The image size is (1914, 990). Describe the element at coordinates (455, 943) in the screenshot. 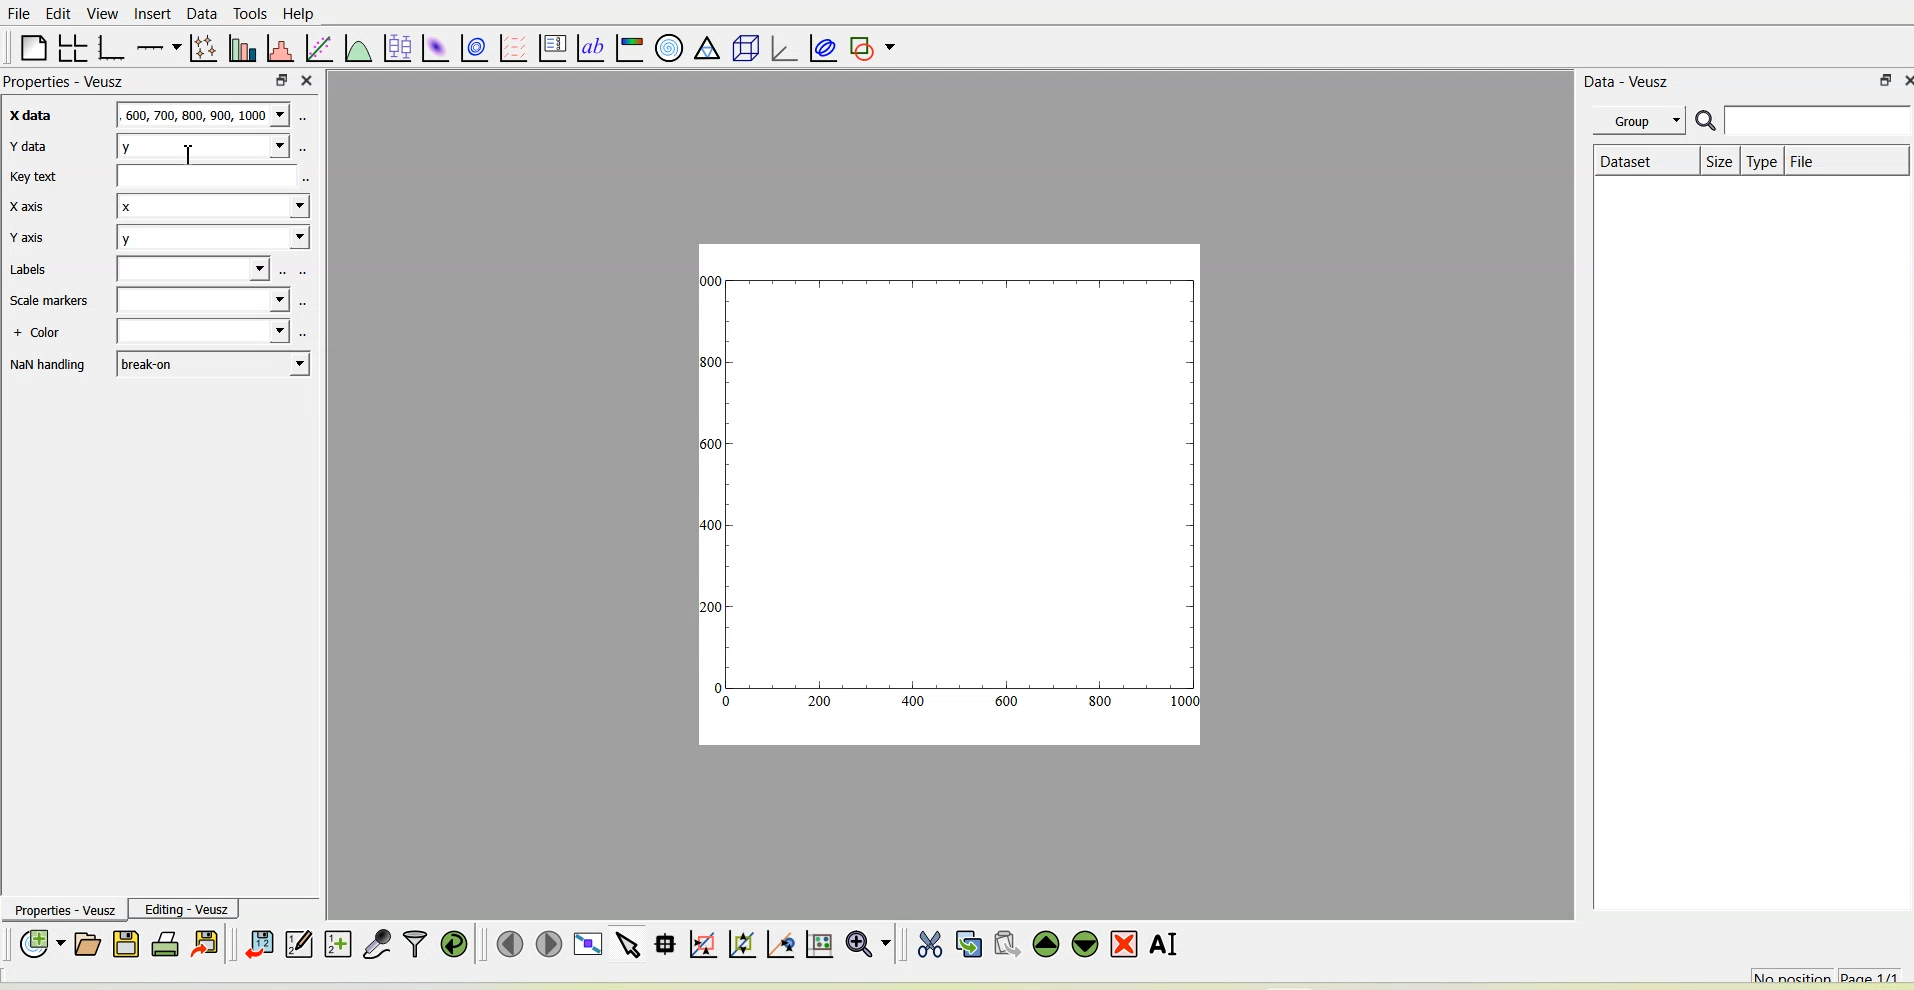

I see `Reload linked datasets` at that location.